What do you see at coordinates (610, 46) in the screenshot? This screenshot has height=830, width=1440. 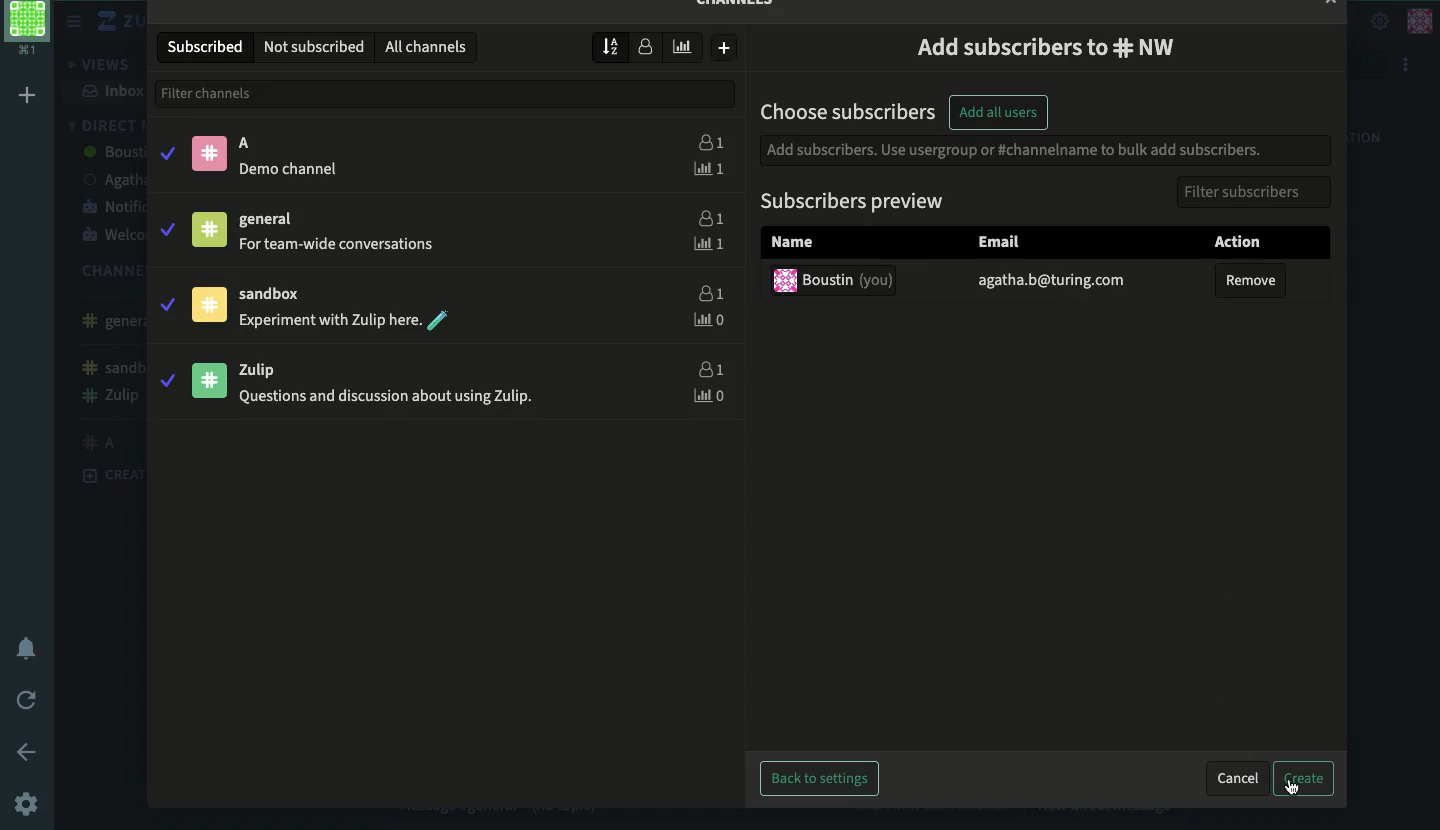 I see `sort` at bounding box center [610, 46].